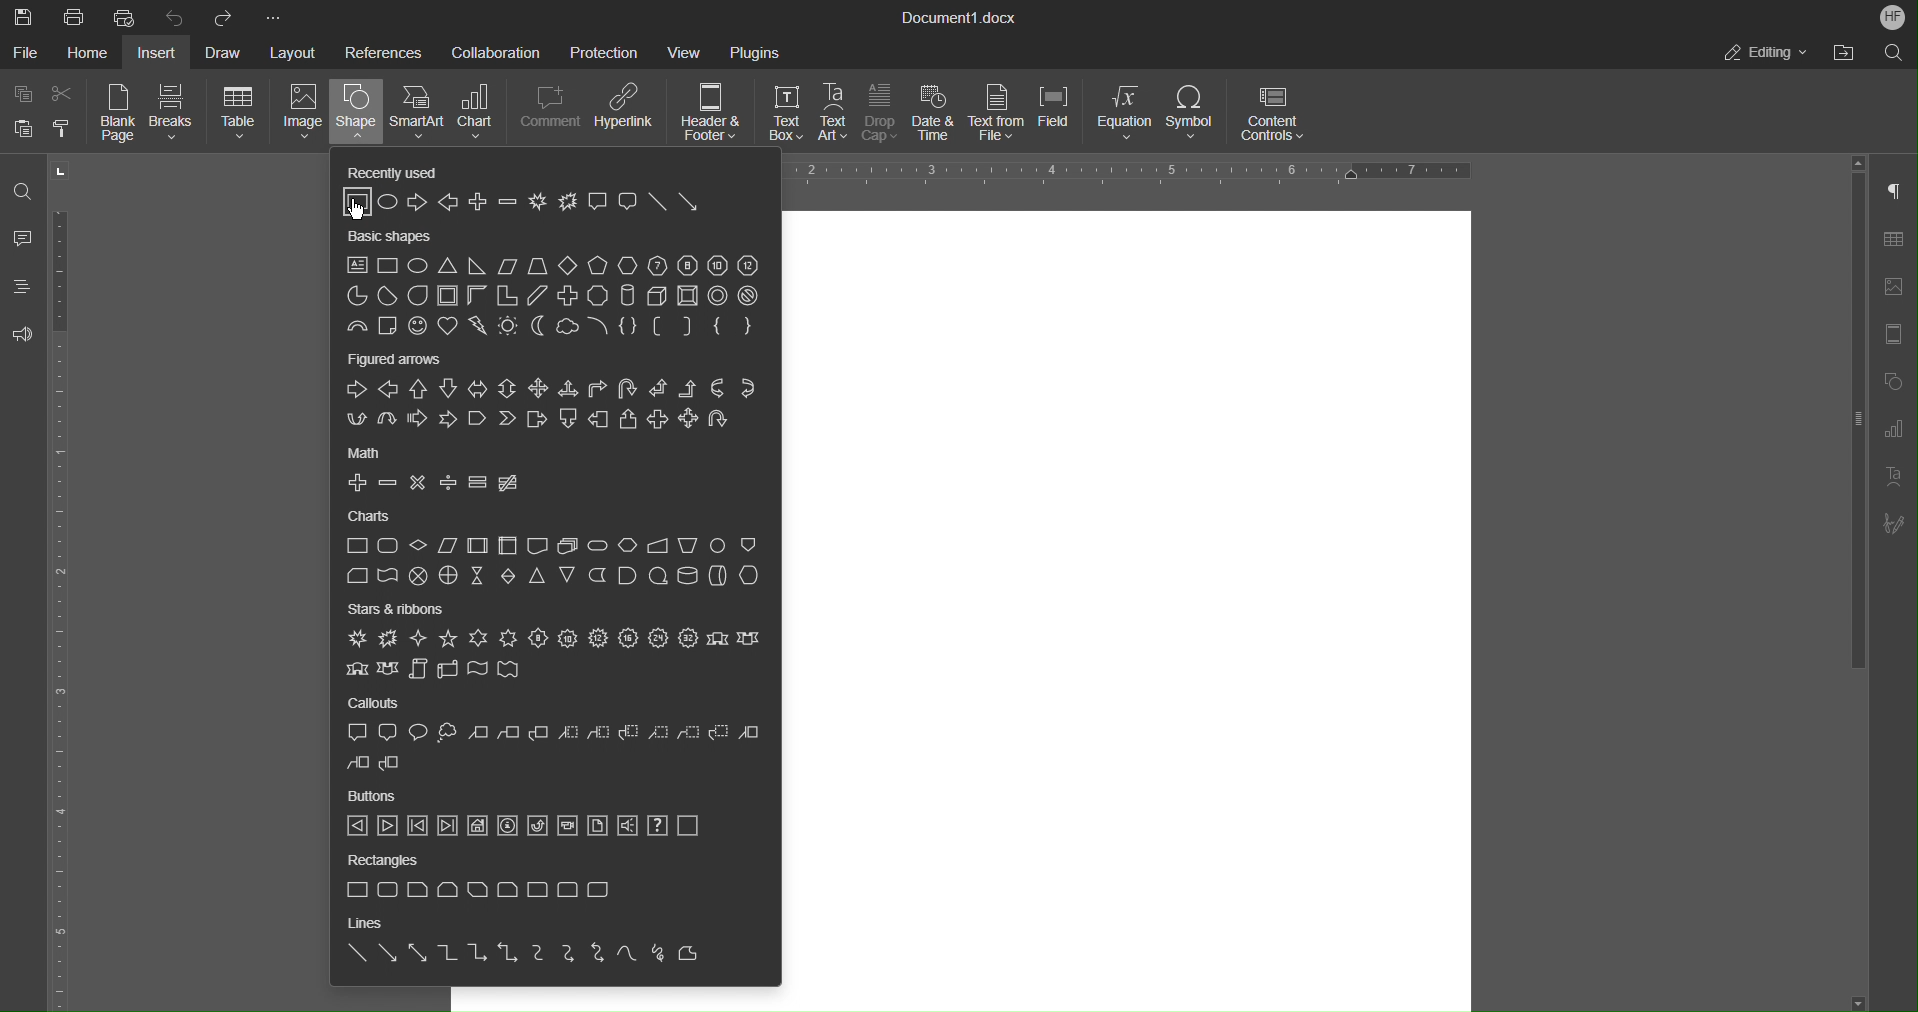 The image size is (1918, 1012). I want to click on Symbol, so click(1194, 116).